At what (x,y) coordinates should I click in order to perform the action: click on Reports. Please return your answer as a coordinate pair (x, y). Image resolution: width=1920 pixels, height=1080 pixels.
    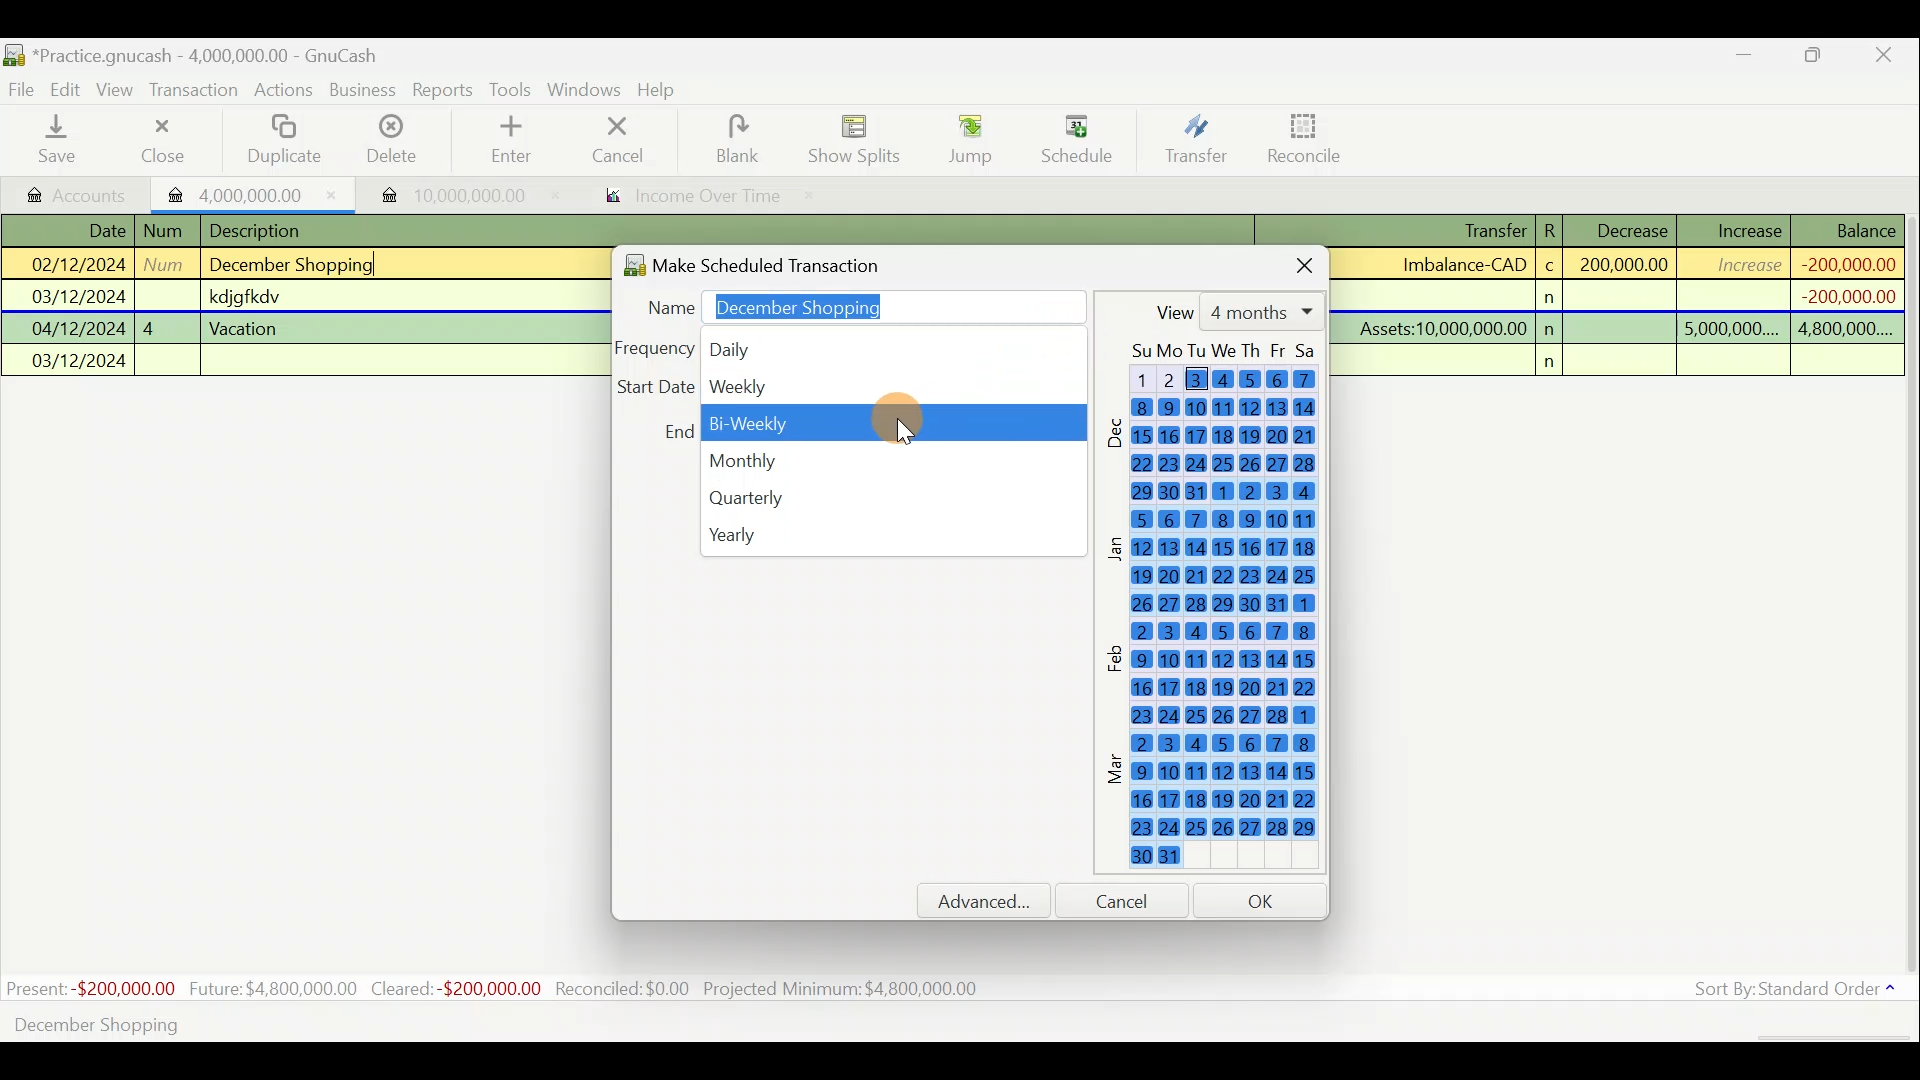
    Looking at the image, I should click on (443, 90).